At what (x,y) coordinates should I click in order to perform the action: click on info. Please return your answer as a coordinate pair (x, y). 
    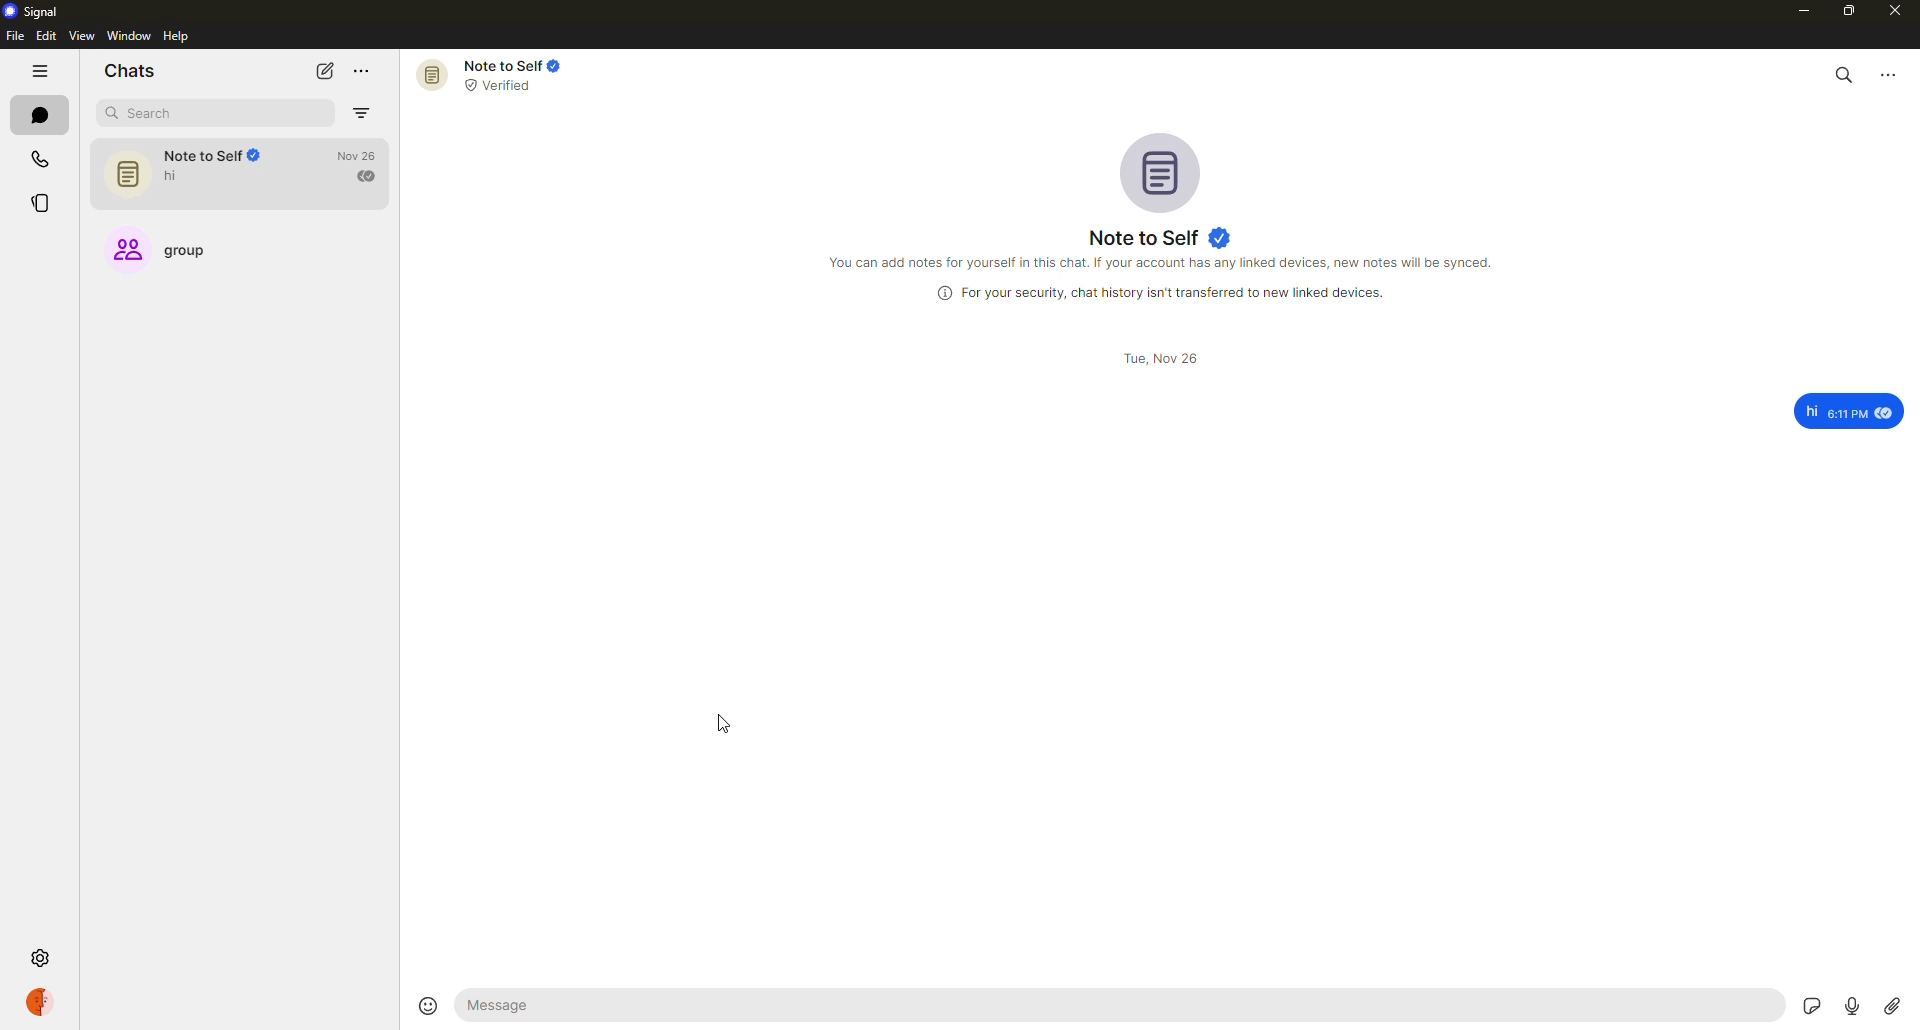
    Looking at the image, I should click on (1161, 265).